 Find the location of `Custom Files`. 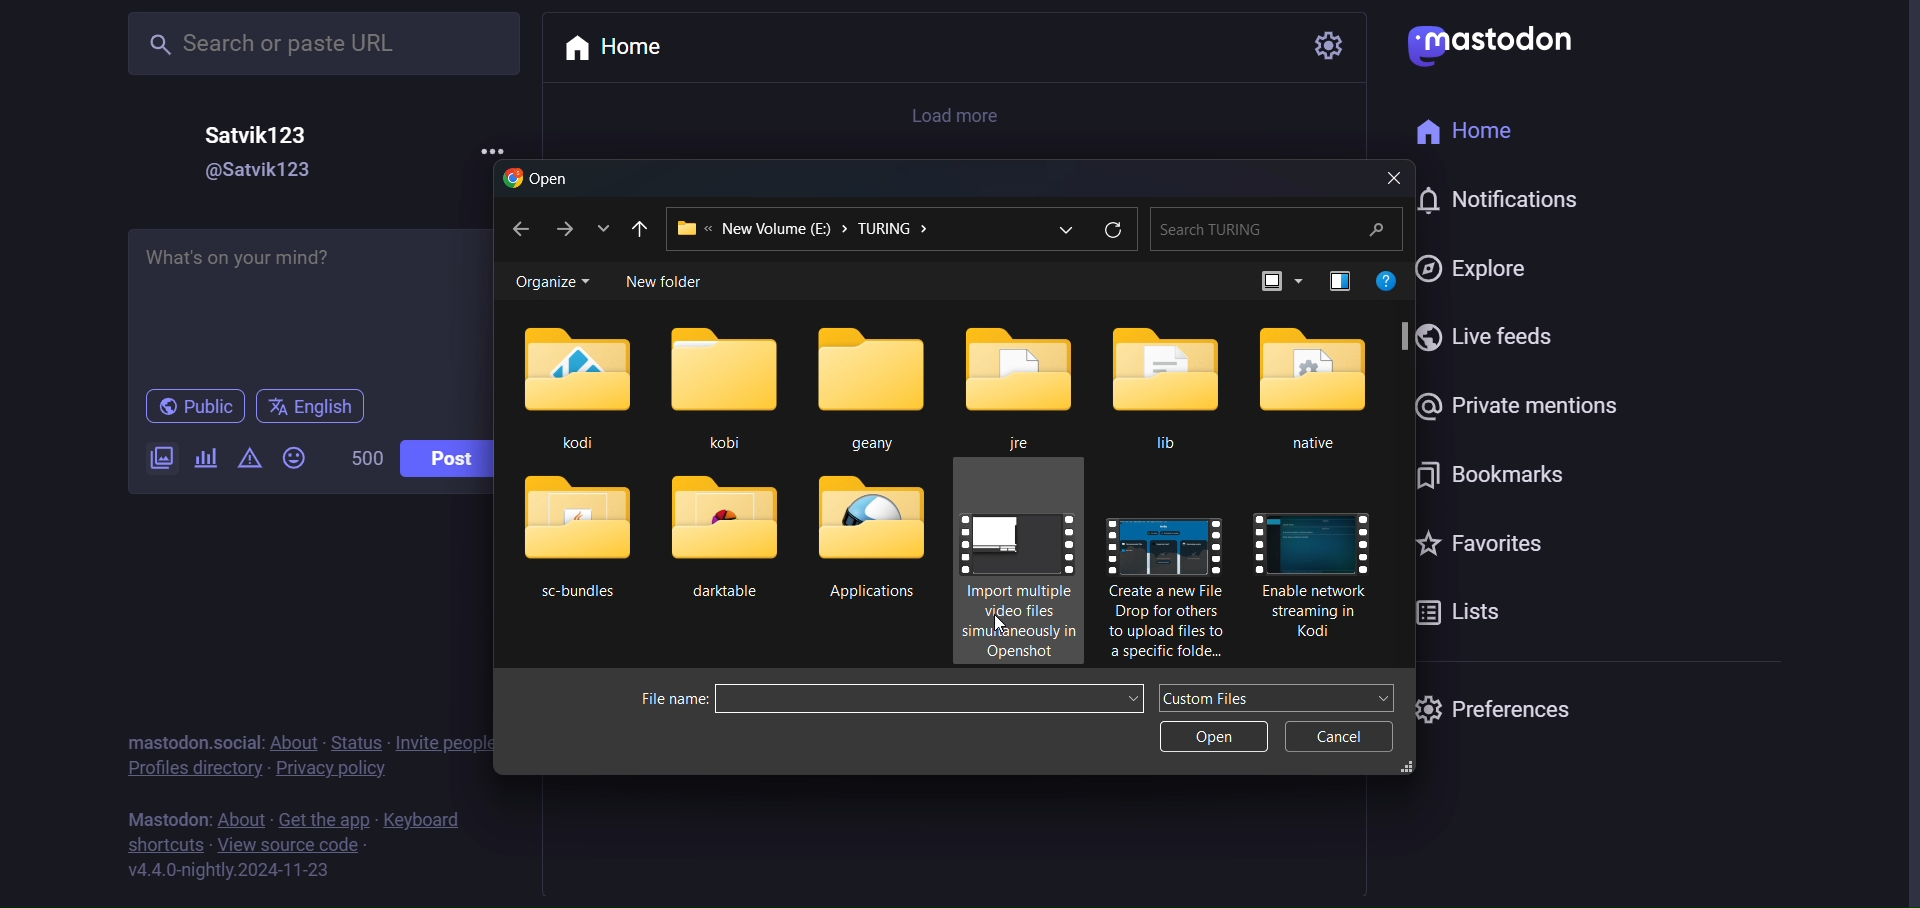

Custom Files is located at coordinates (1213, 696).